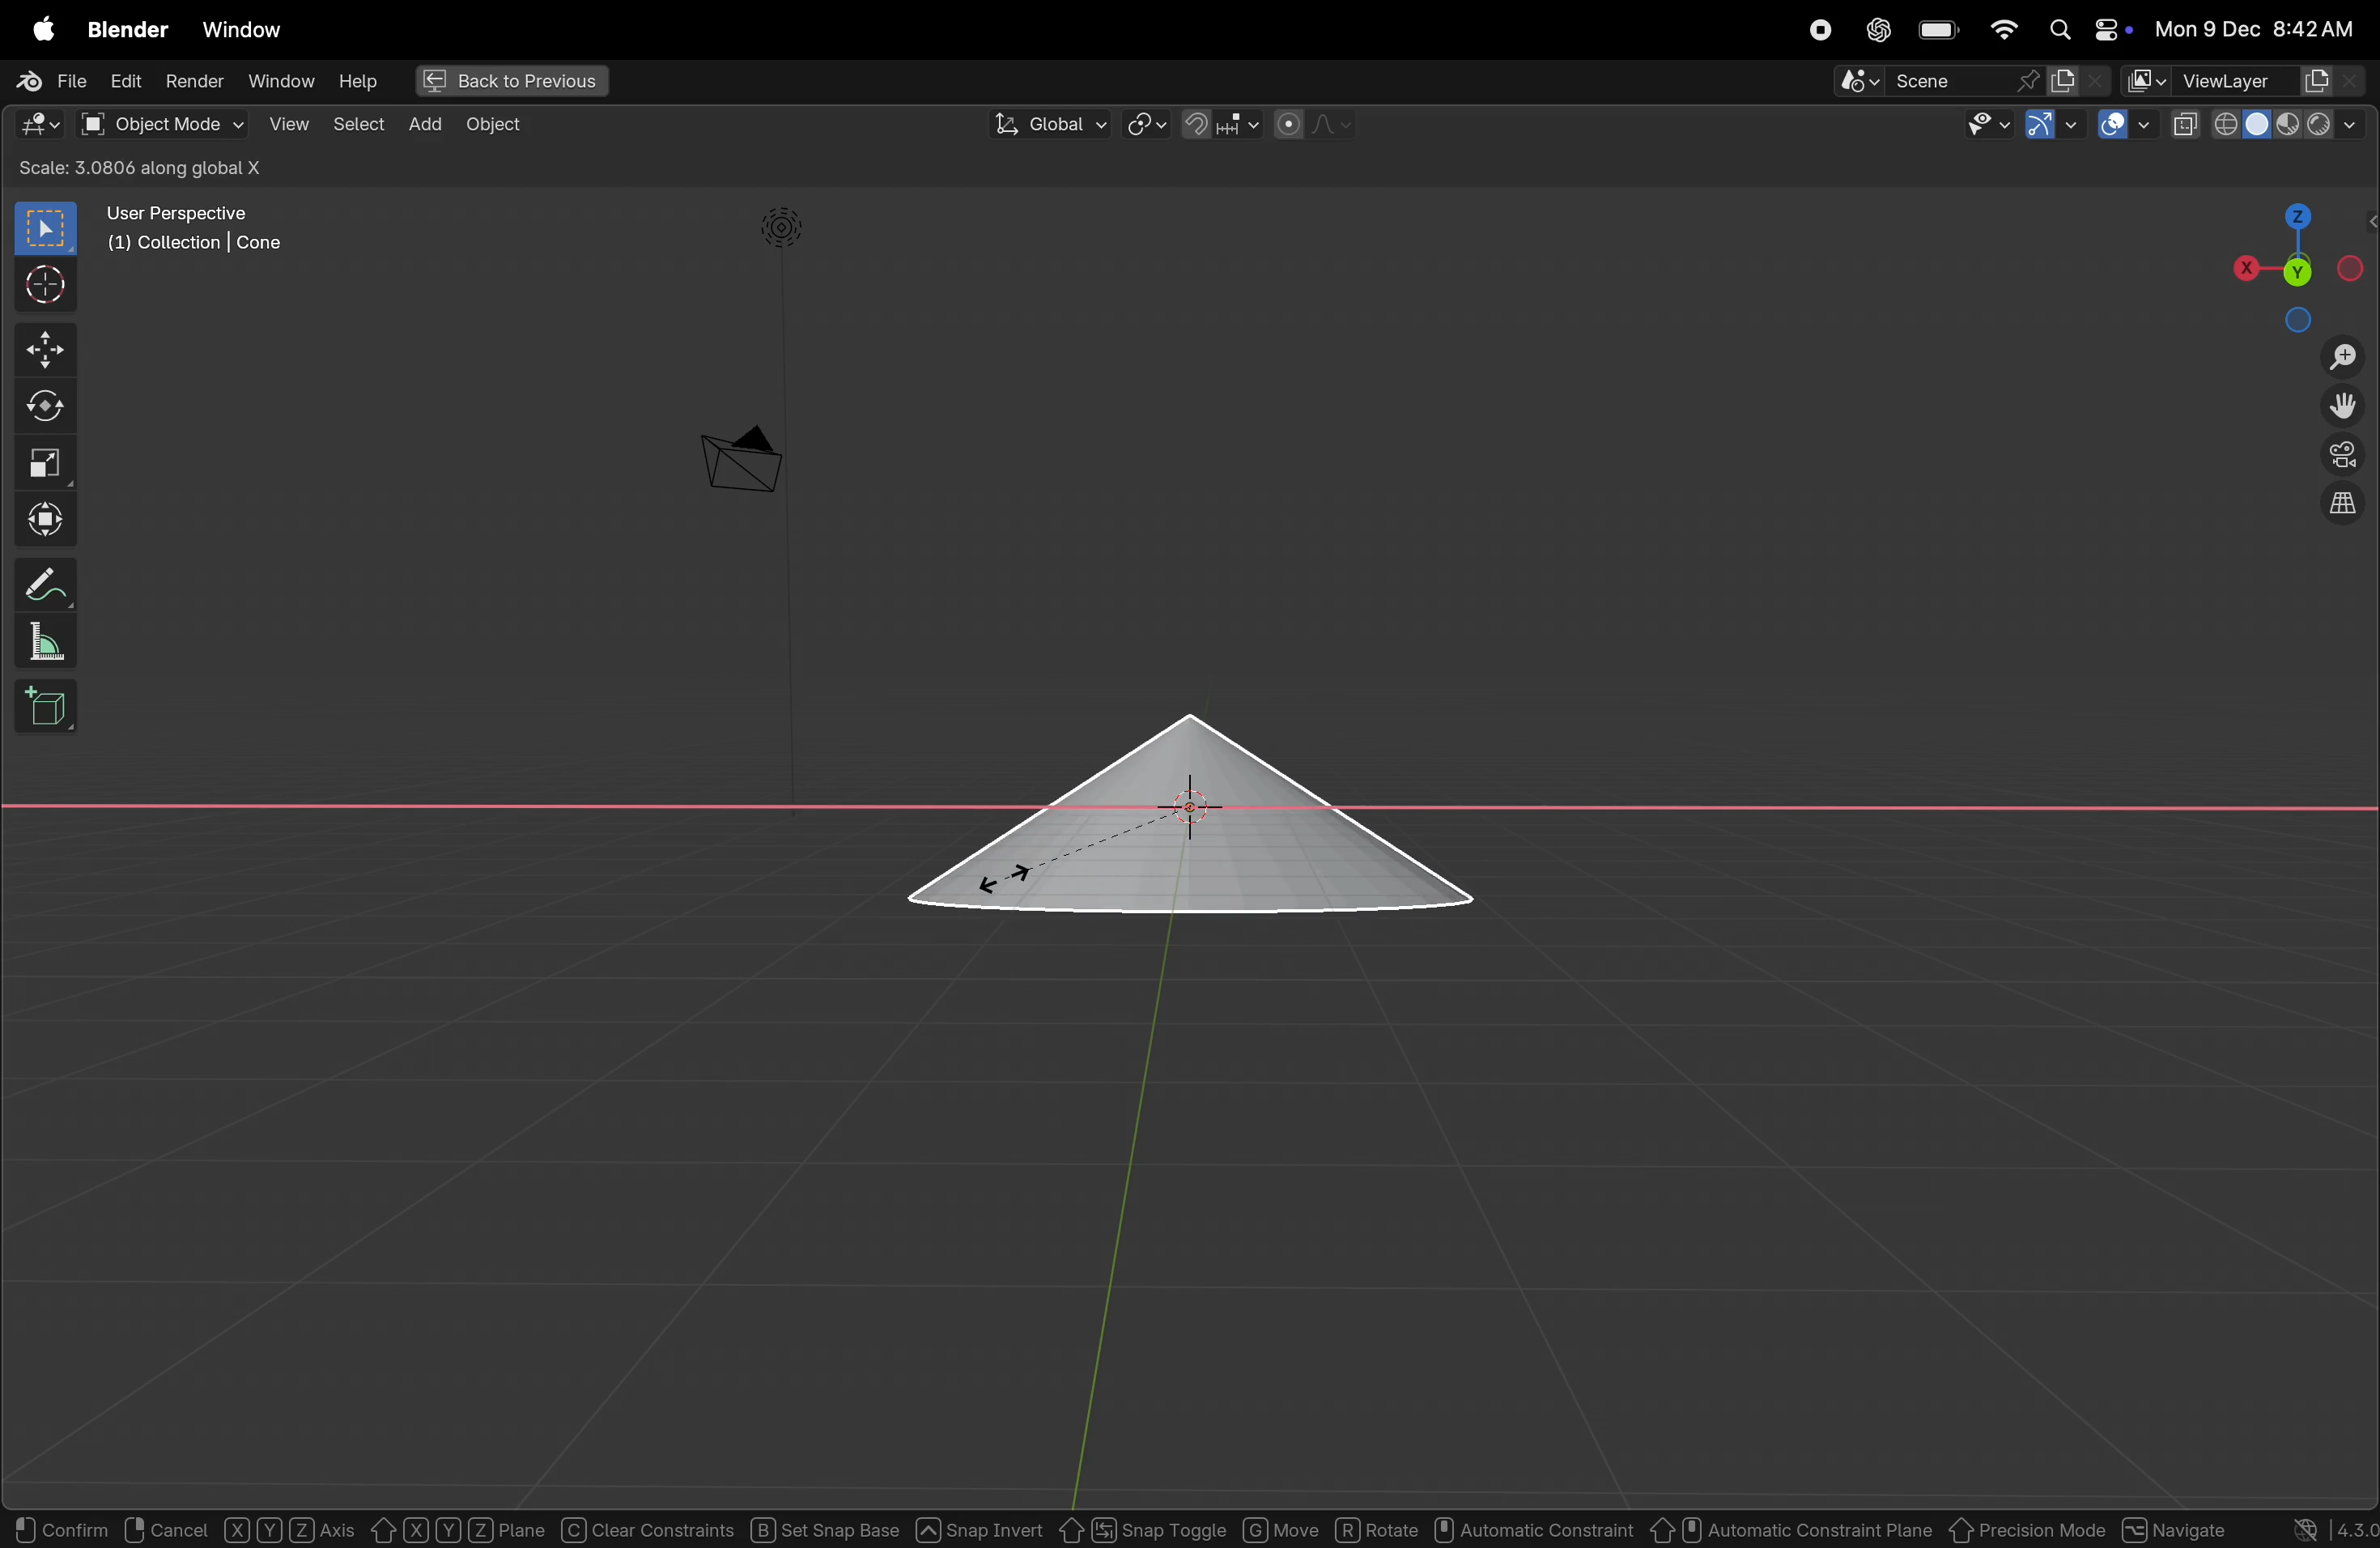  What do you see at coordinates (499, 125) in the screenshot?
I see `Object` at bounding box center [499, 125].